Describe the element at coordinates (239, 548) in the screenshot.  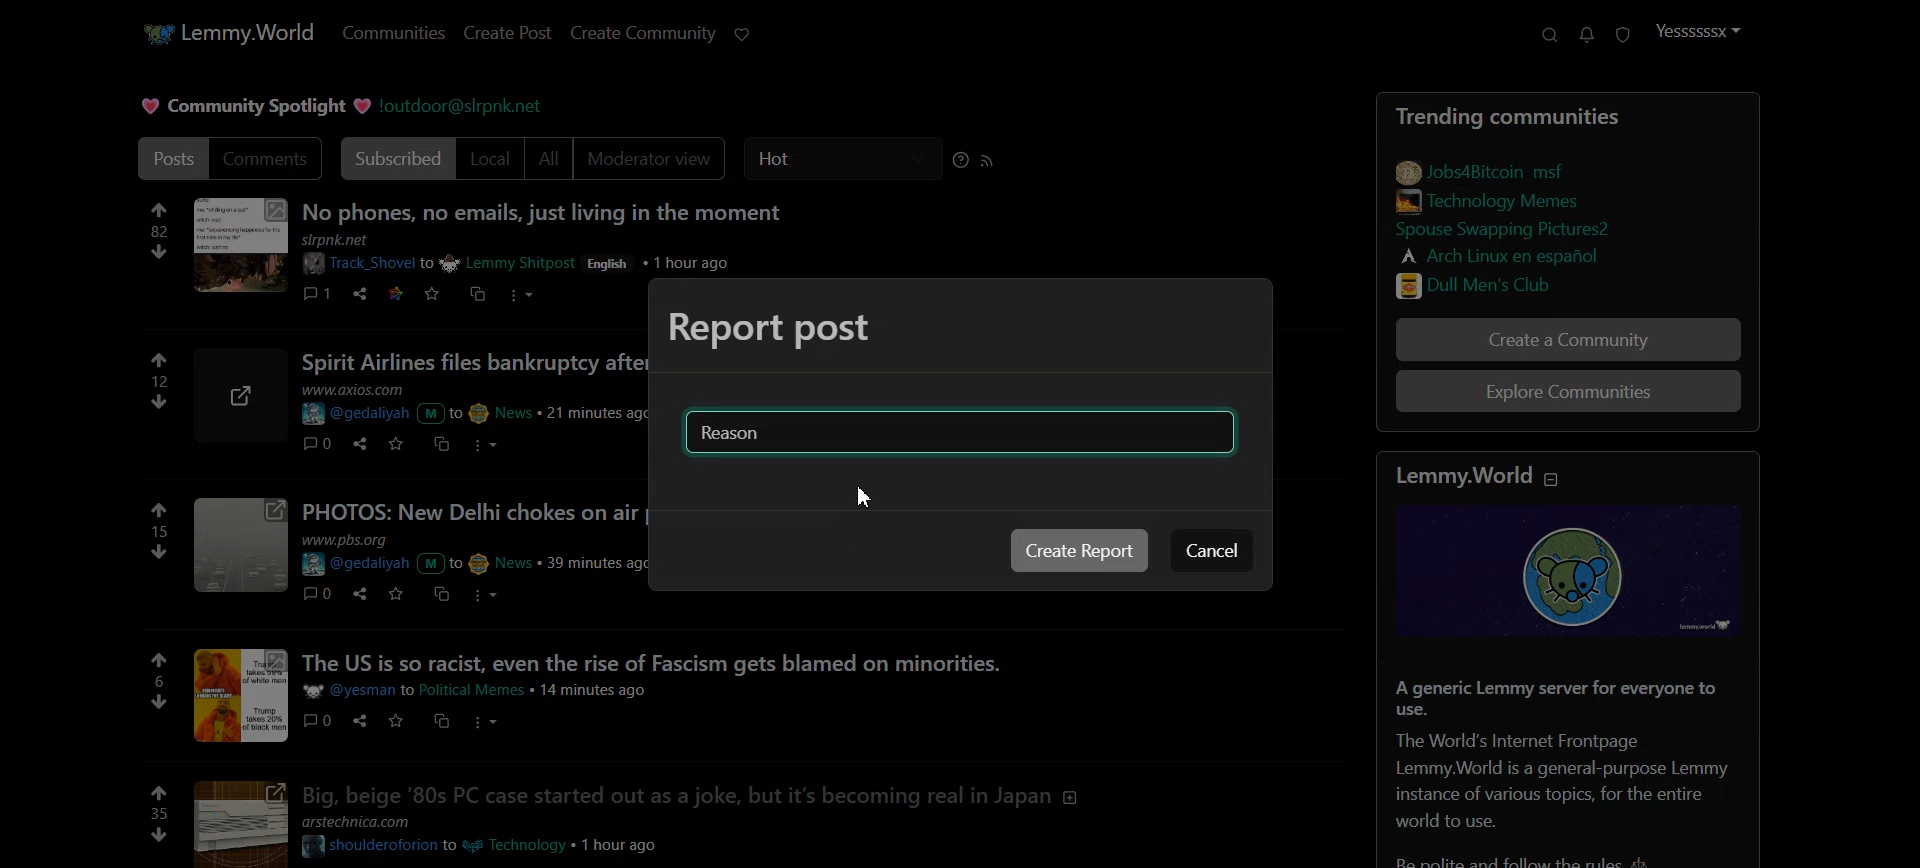
I see `image` at that location.